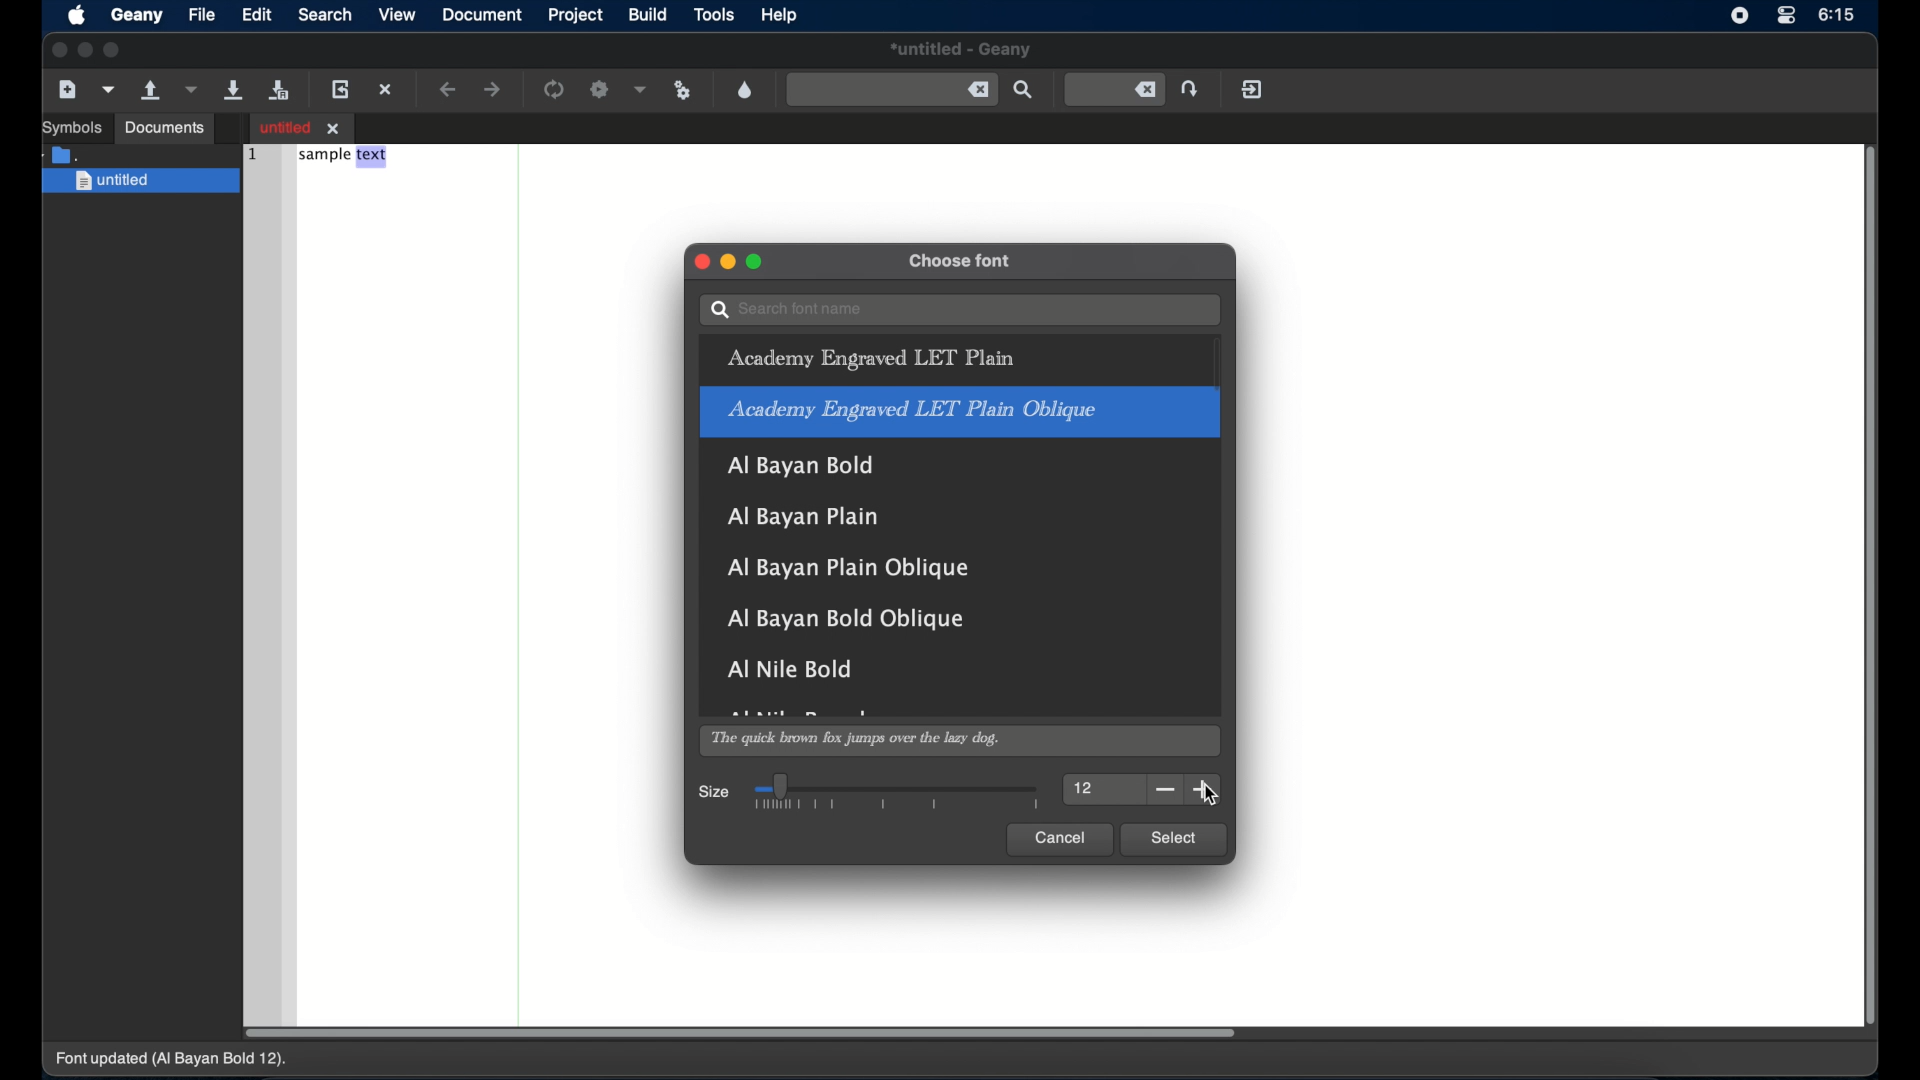 Image resolution: width=1920 pixels, height=1080 pixels. What do you see at coordinates (73, 128) in the screenshot?
I see `symbols` at bounding box center [73, 128].